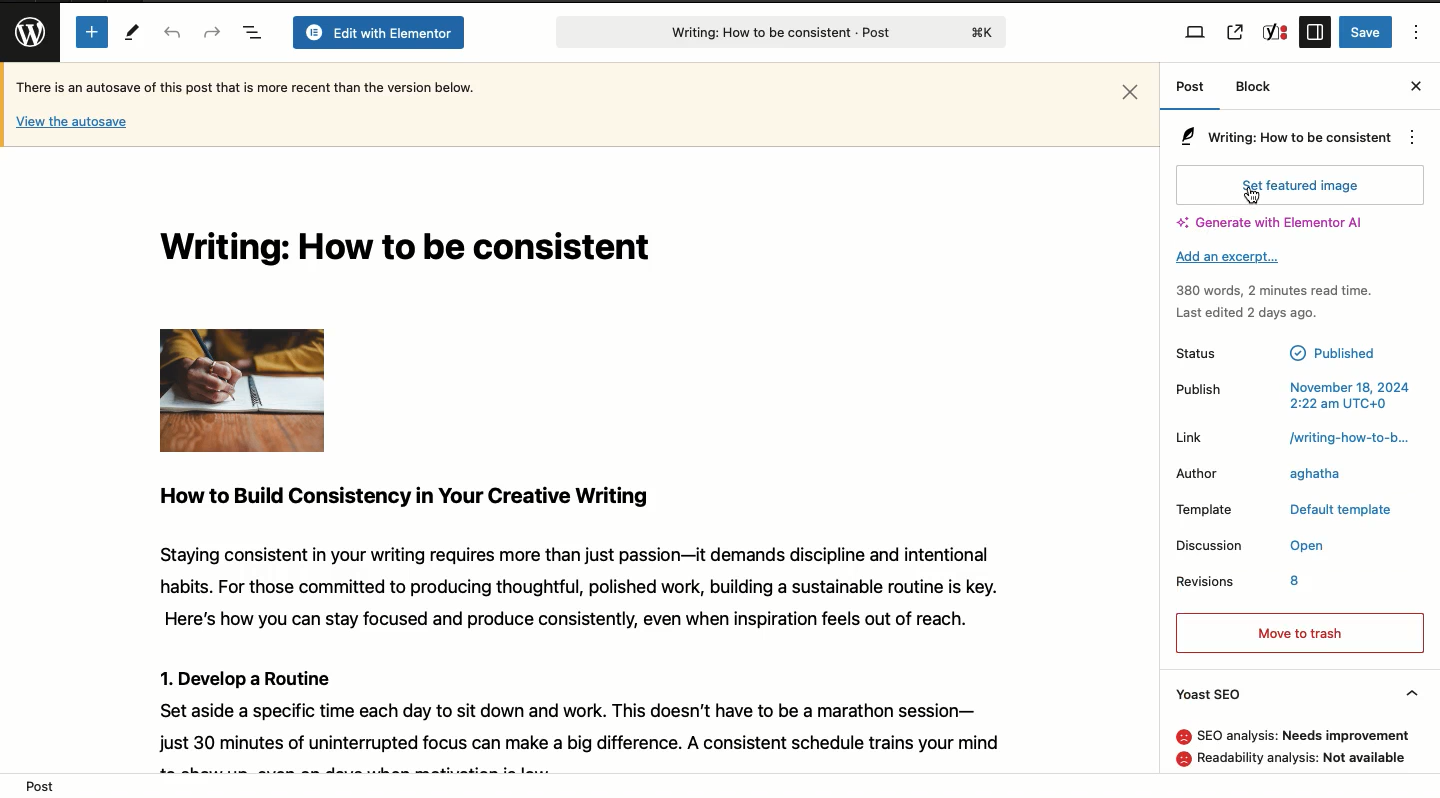 This screenshot has width=1440, height=798. I want to click on Revisions 8, so click(1243, 582).